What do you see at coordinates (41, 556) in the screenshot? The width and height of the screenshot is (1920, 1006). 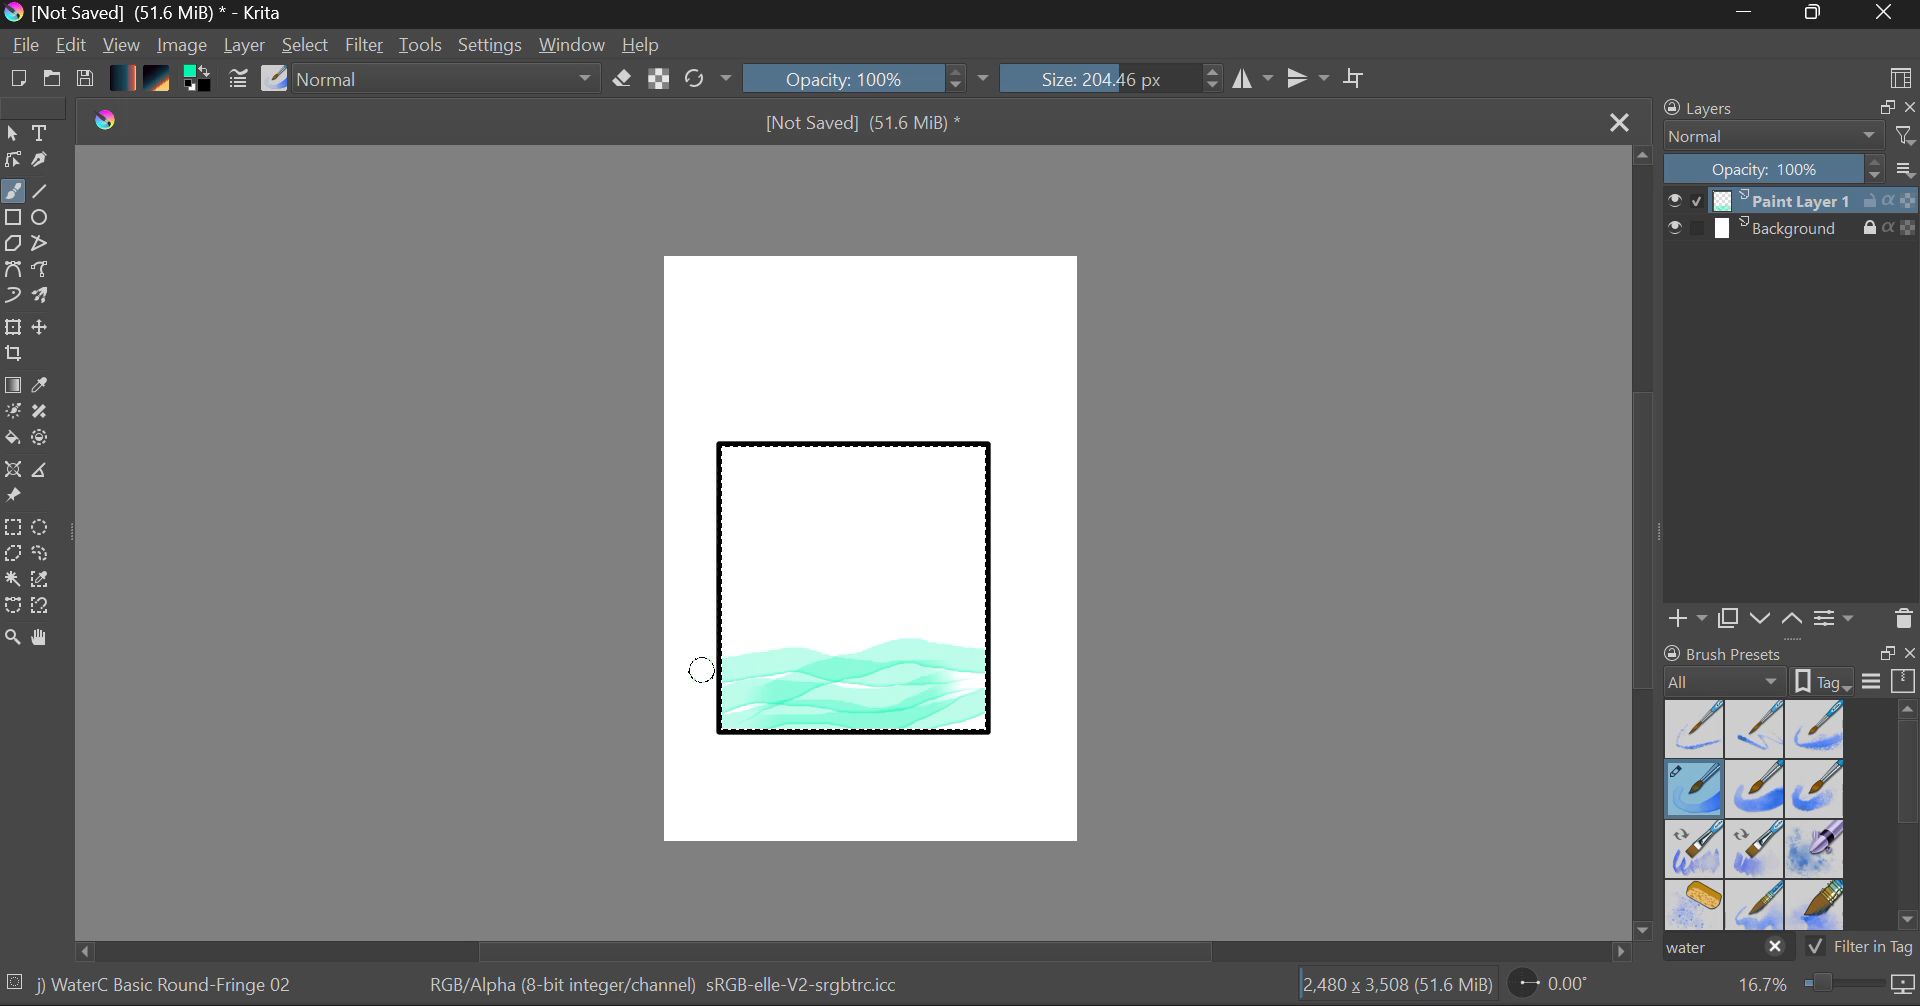 I see `Freehand Selection` at bounding box center [41, 556].